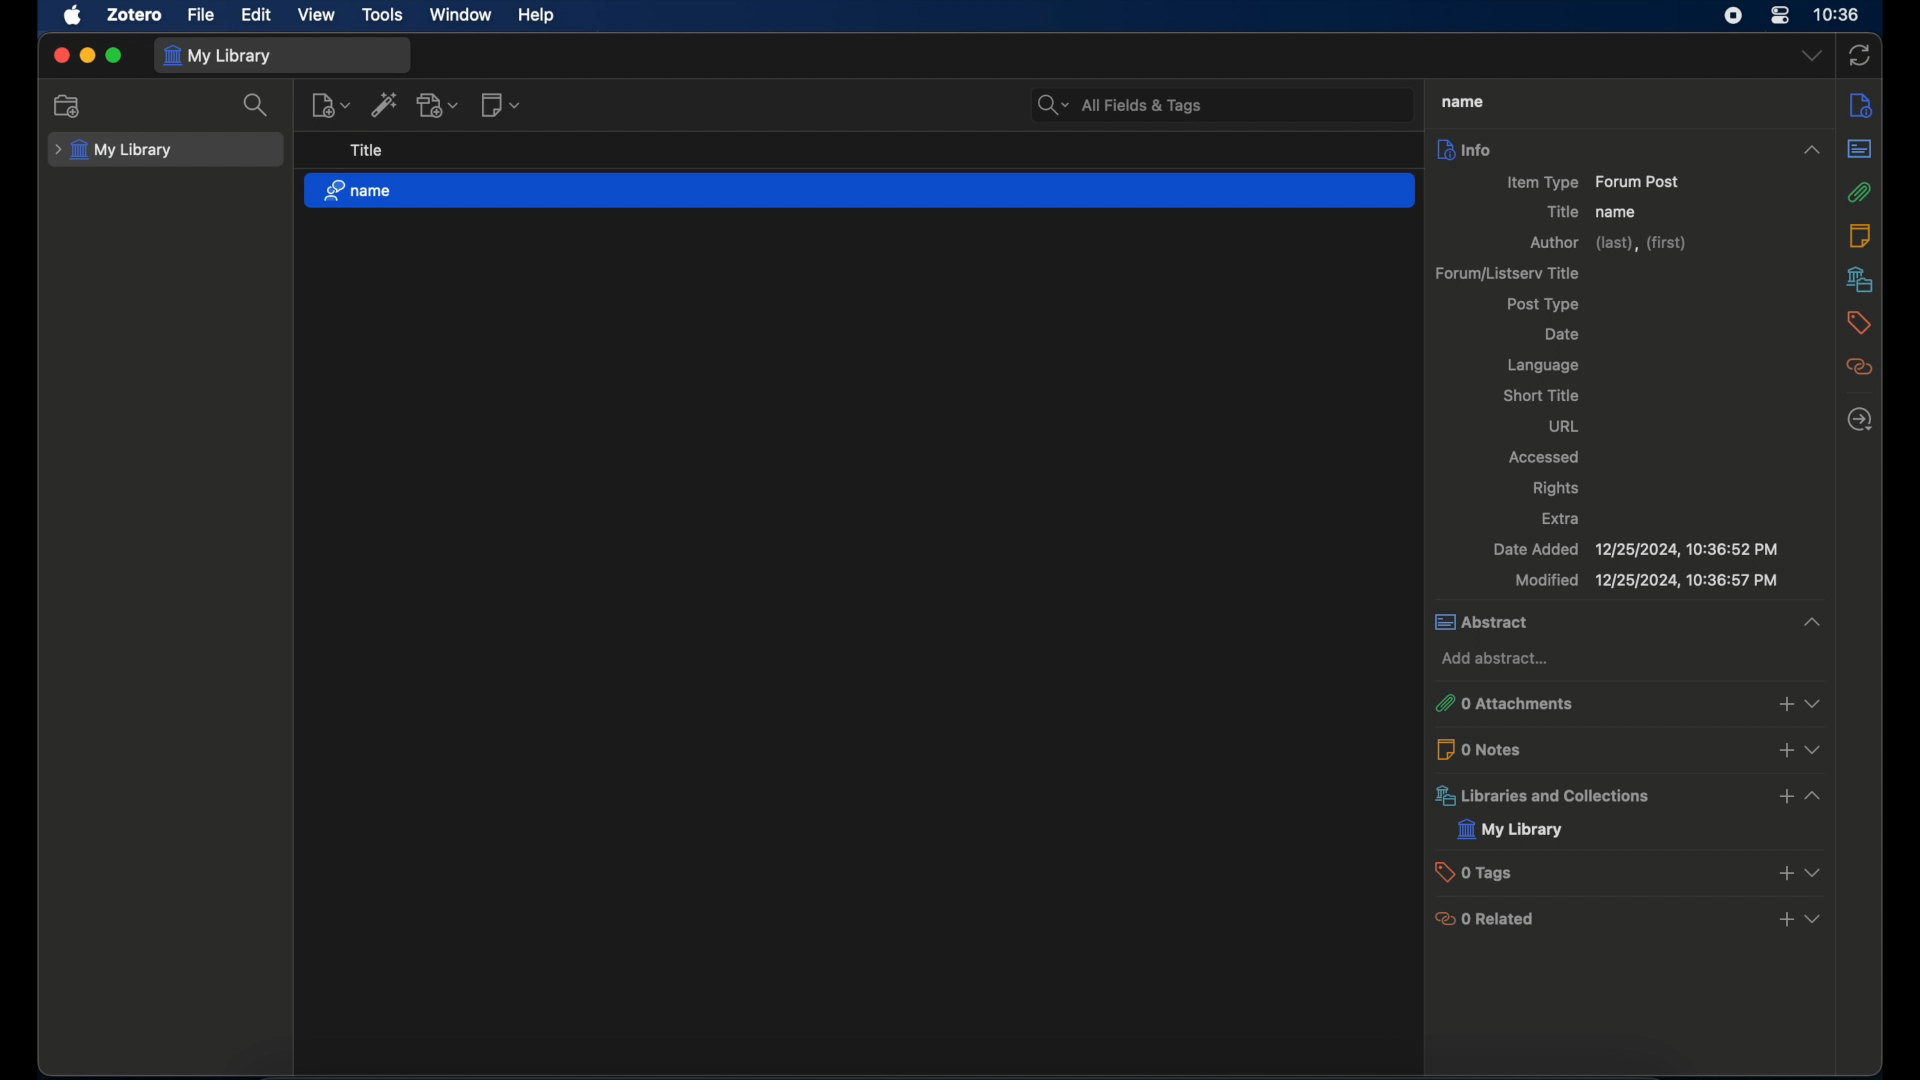  What do you see at coordinates (1860, 280) in the screenshot?
I see `libraries` at bounding box center [1860, 280].